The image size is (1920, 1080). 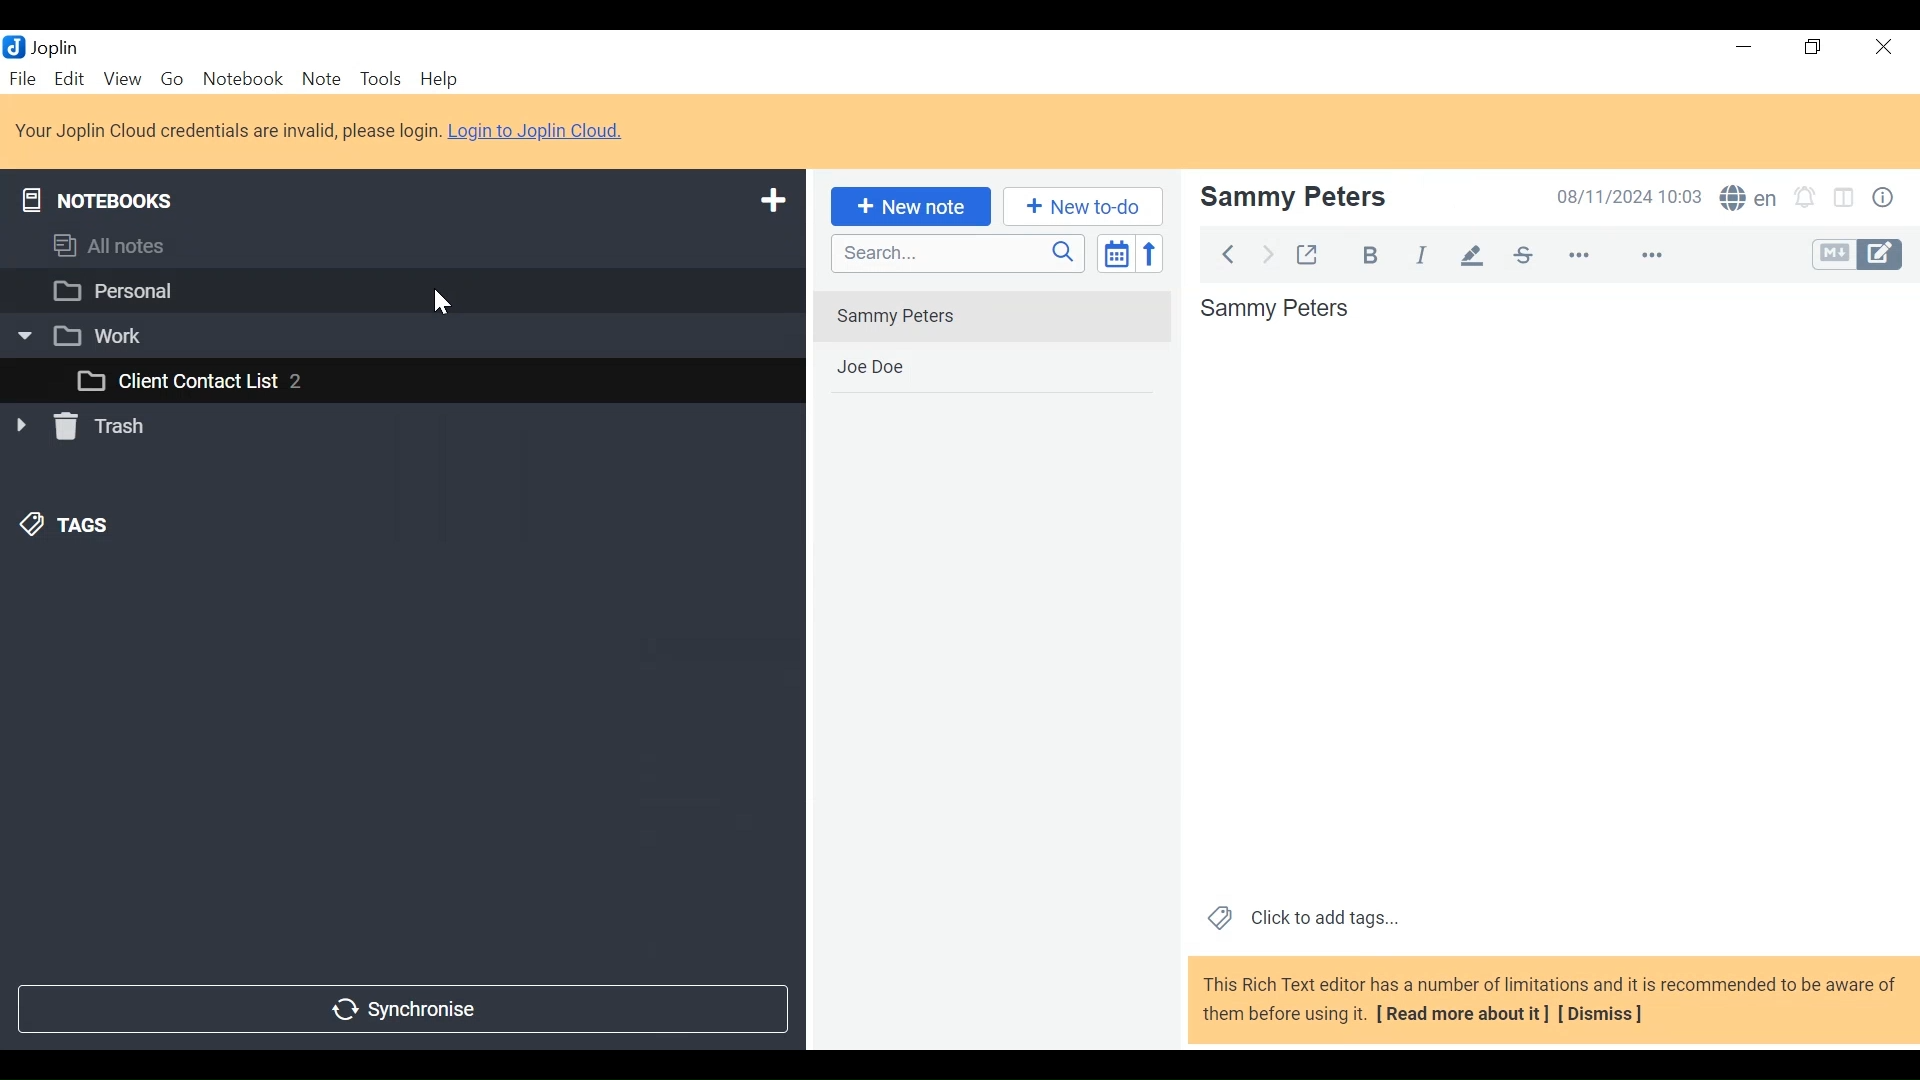 What do you see at coordinates (1118, 255) in the screenshot?
I see `Toggle sort order field ` at bounding box center [1118, 255].